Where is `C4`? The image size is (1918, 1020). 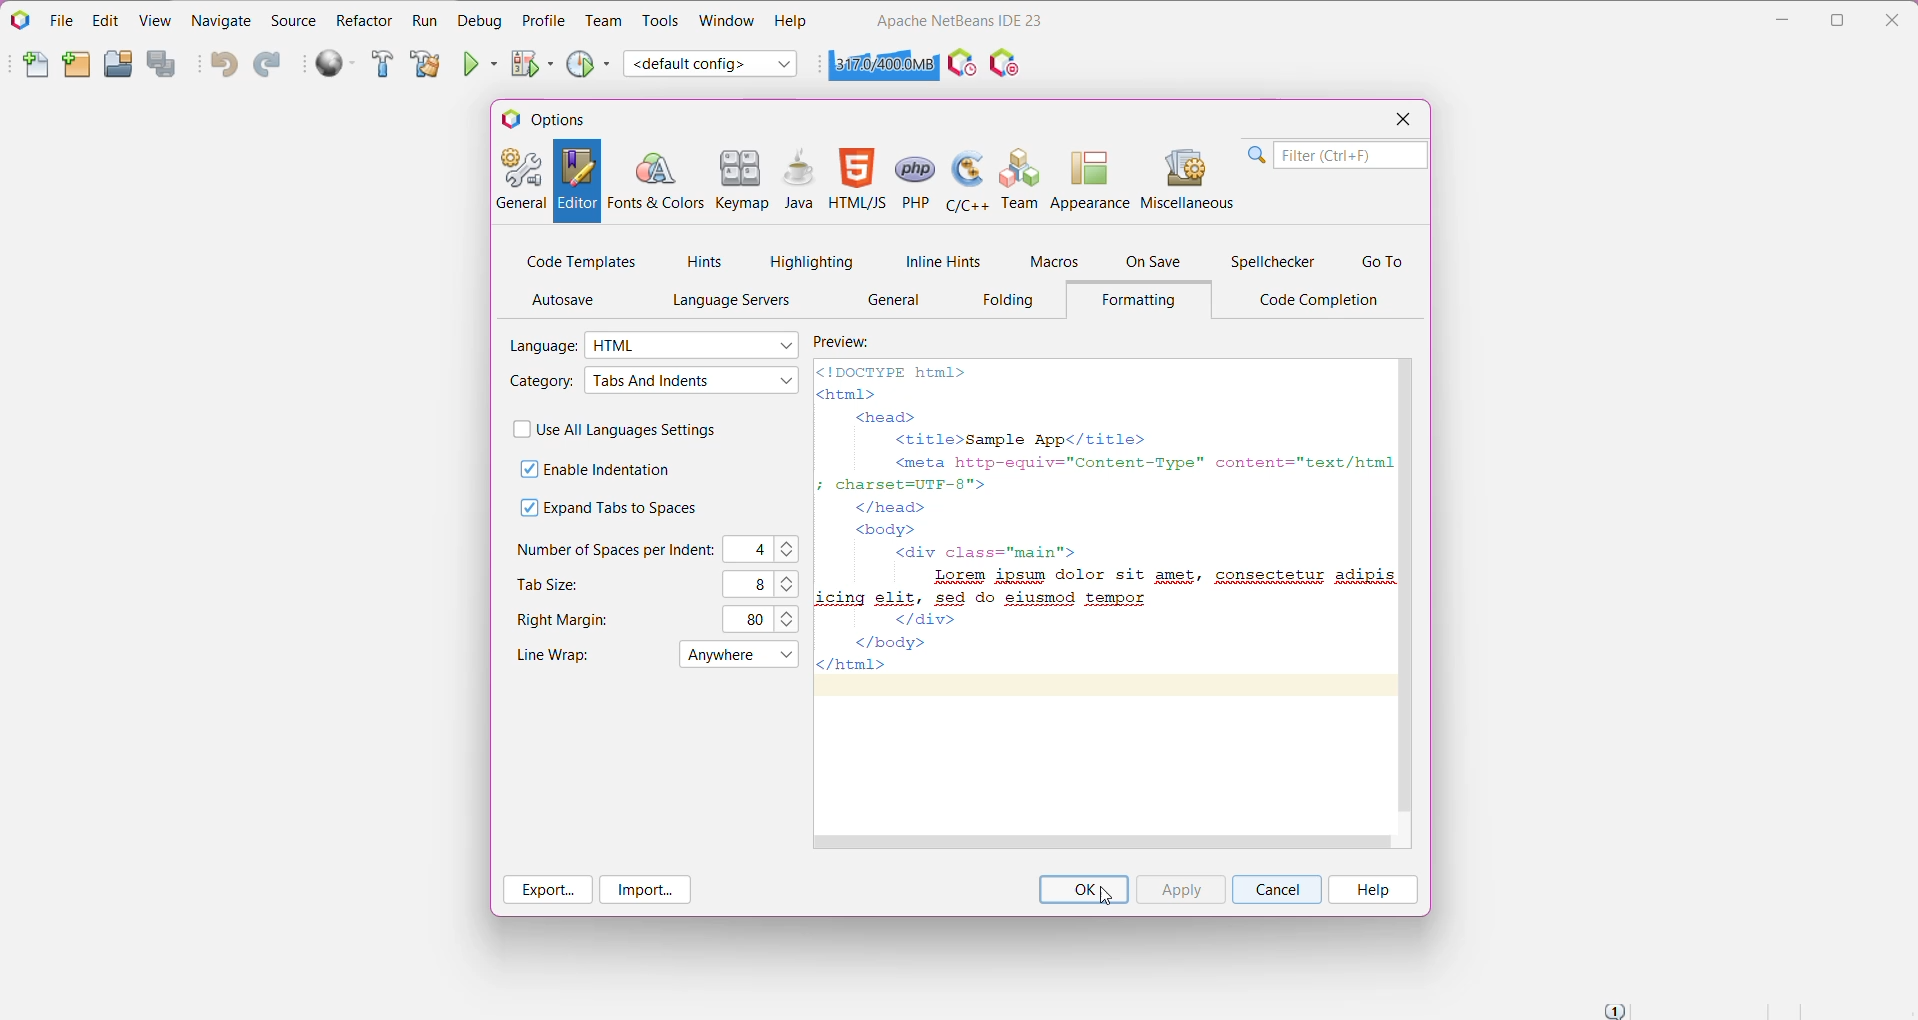
C4 is located at coordinates (752, 550).